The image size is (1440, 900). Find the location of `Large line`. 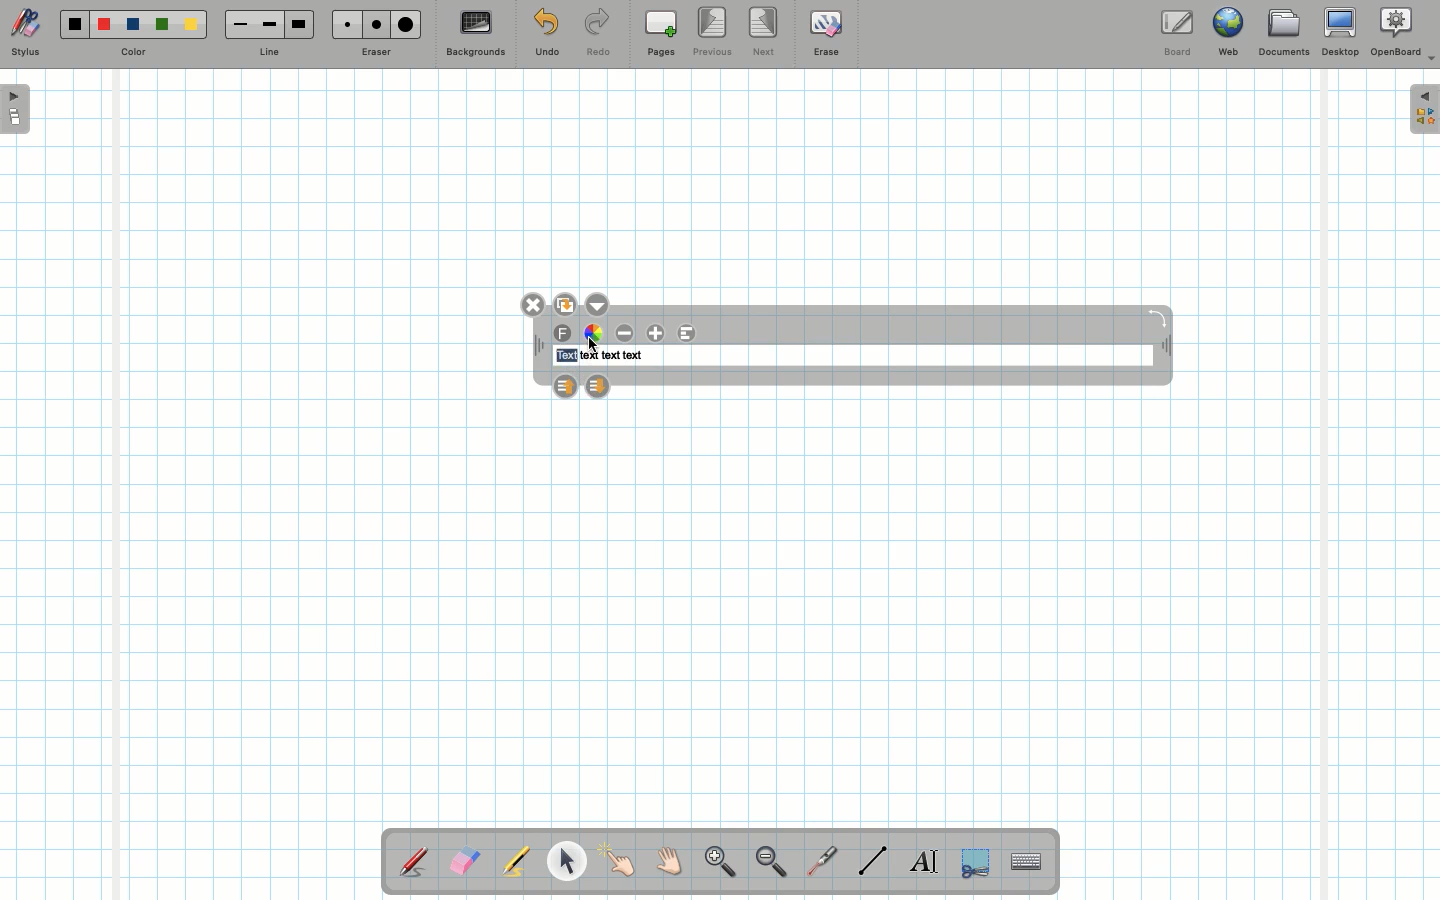

Large line is located at coordinates (300, 24).